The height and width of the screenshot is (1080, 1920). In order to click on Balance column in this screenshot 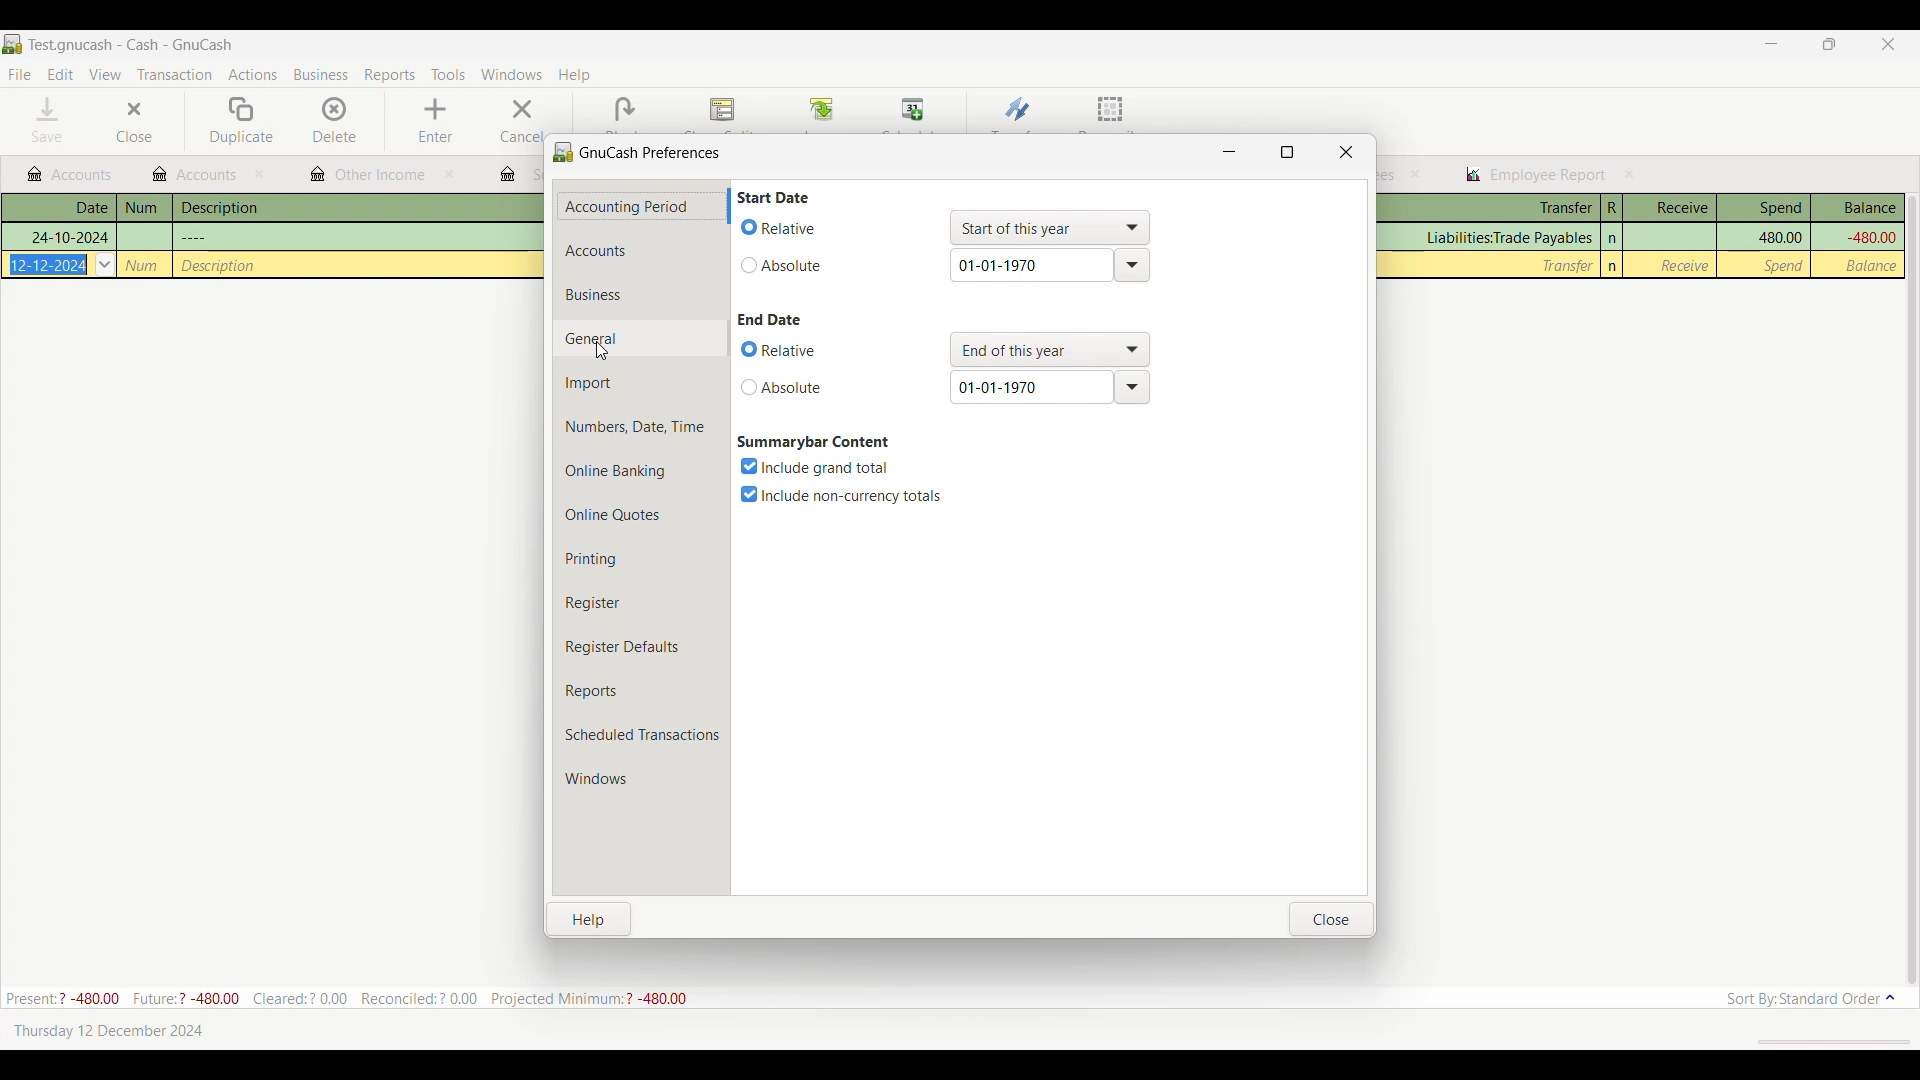, I will do `click(1874, 266)`.